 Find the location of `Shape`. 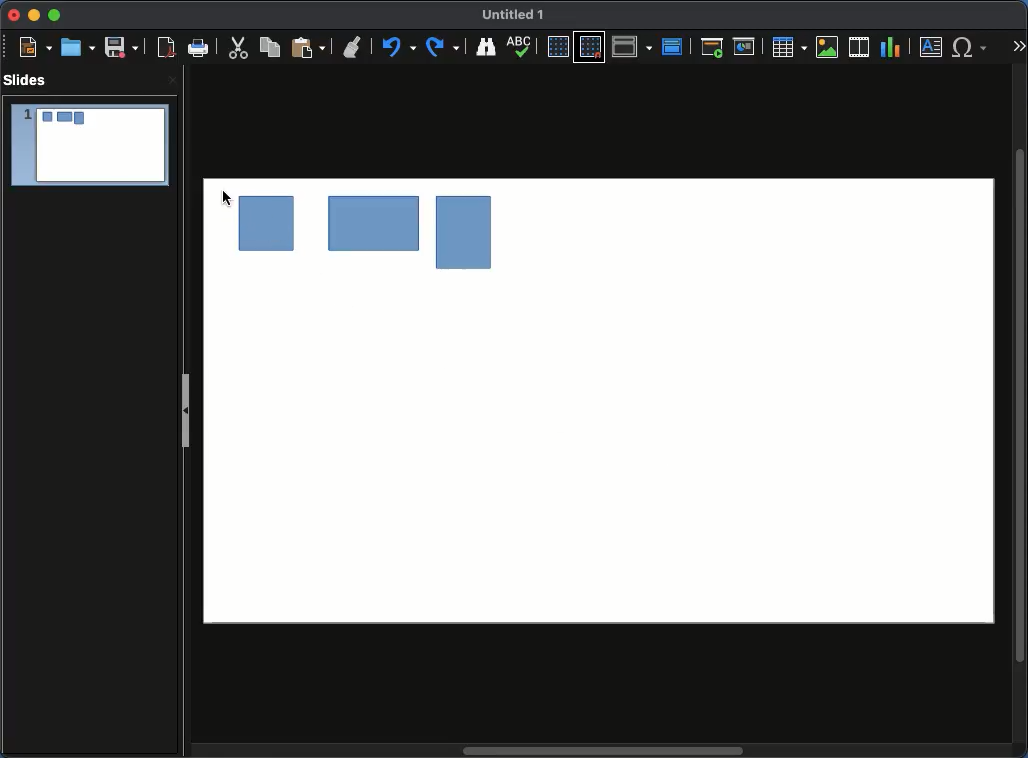

Shape is located at coordinates (459, 237).